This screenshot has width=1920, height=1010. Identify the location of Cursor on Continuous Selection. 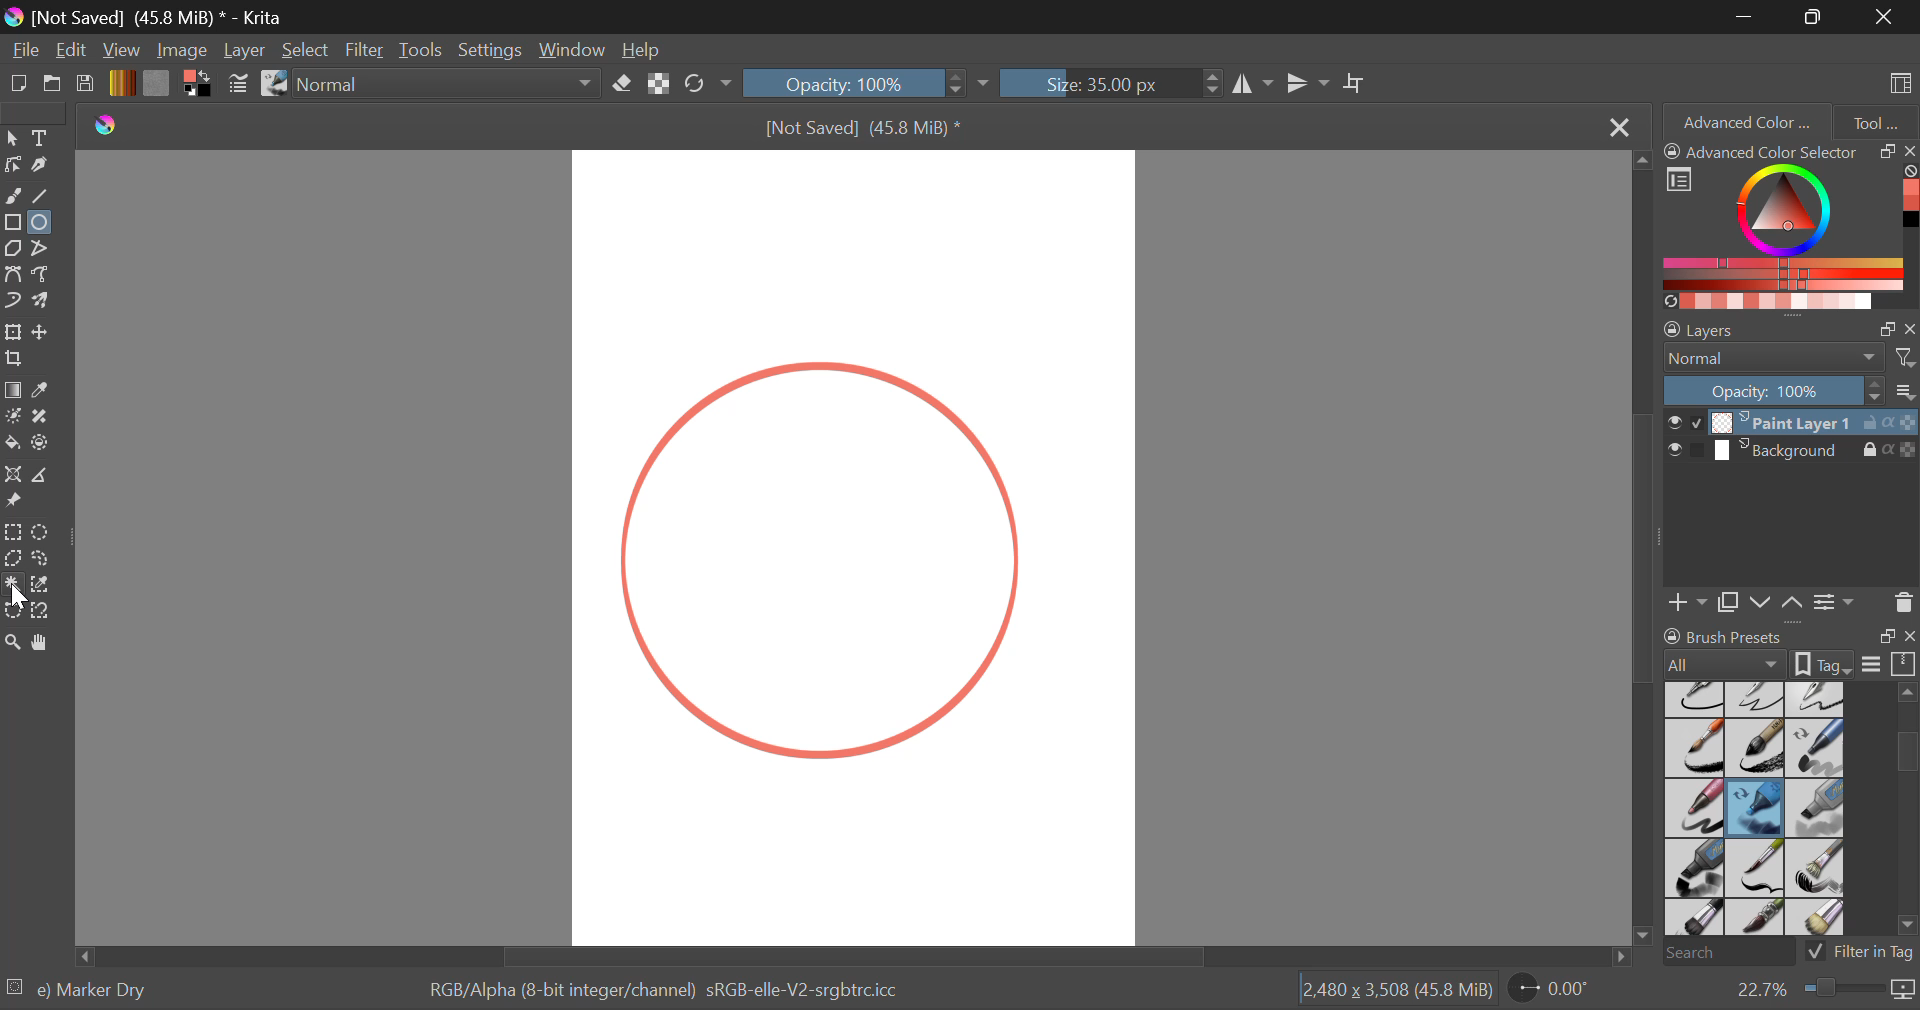
(12, 588).